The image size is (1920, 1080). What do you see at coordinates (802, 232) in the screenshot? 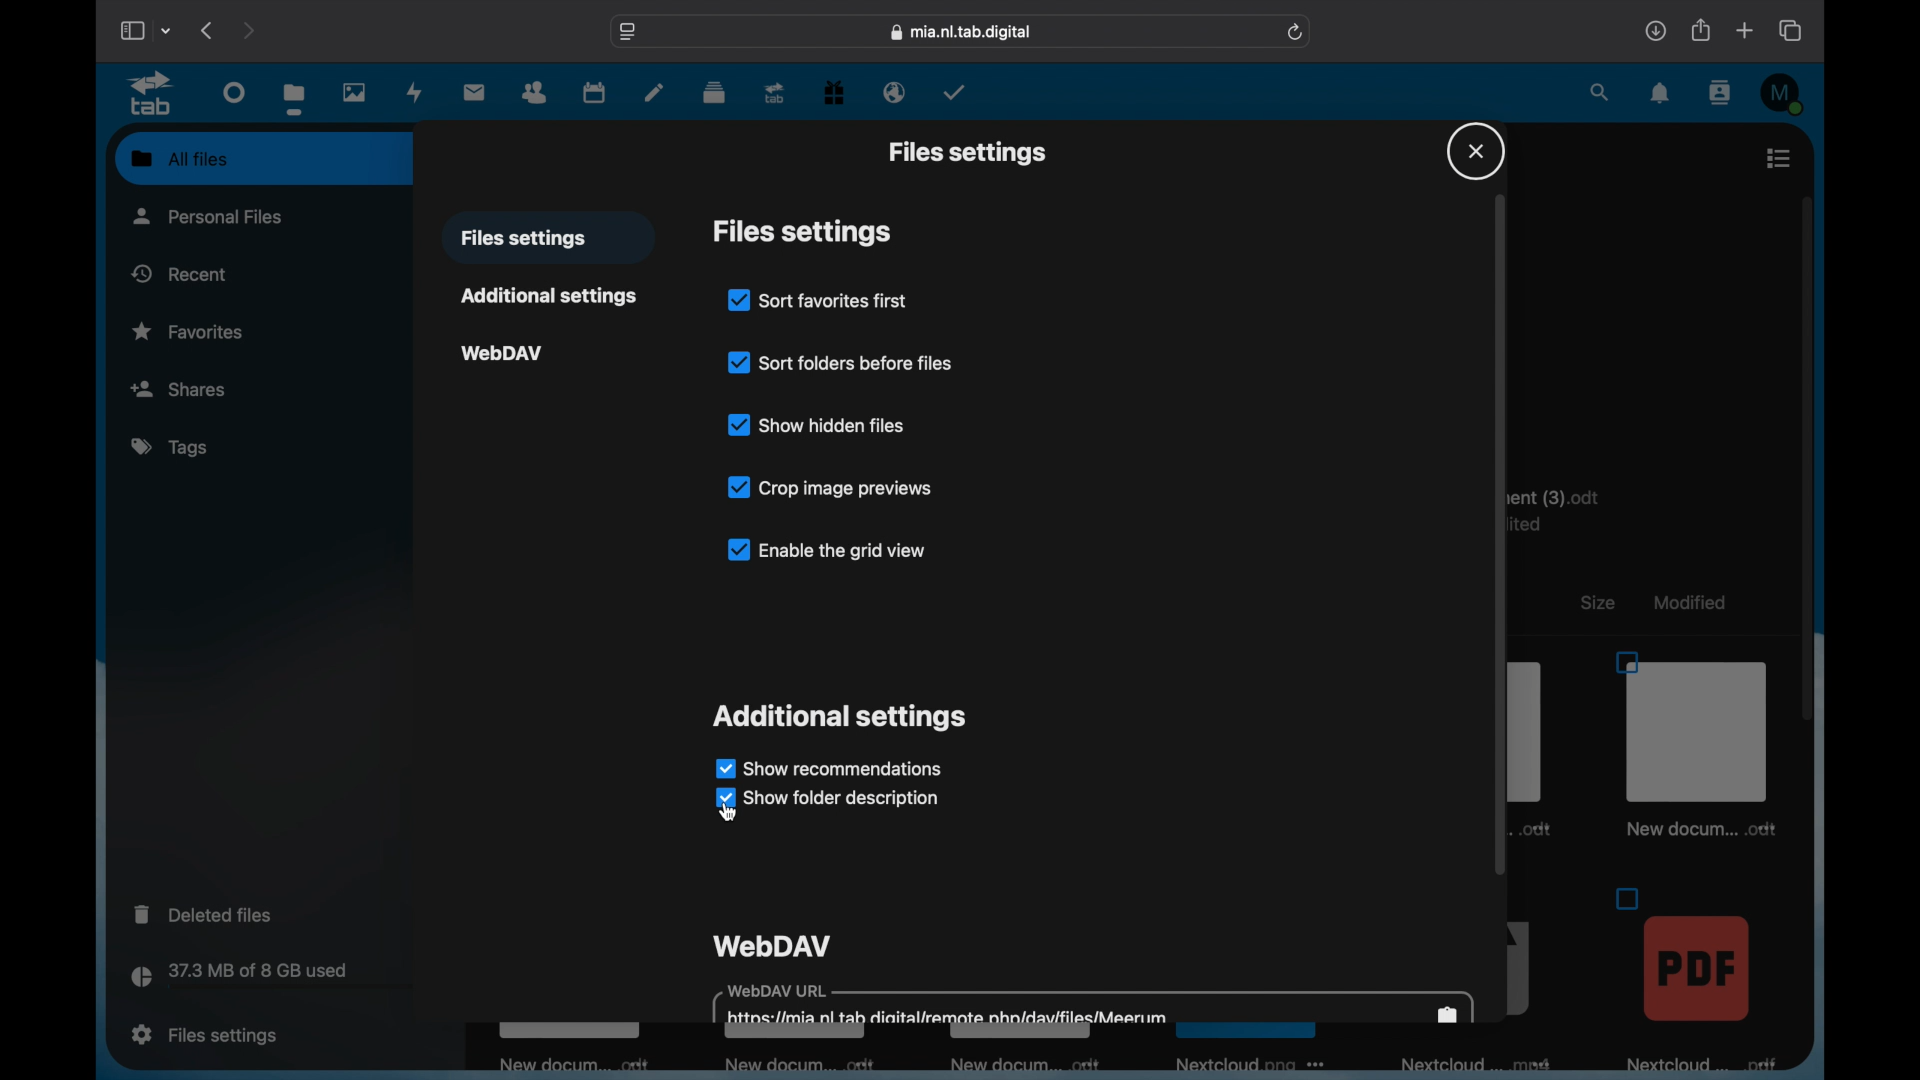
I see `files settings` at bounding box center [802, 232].